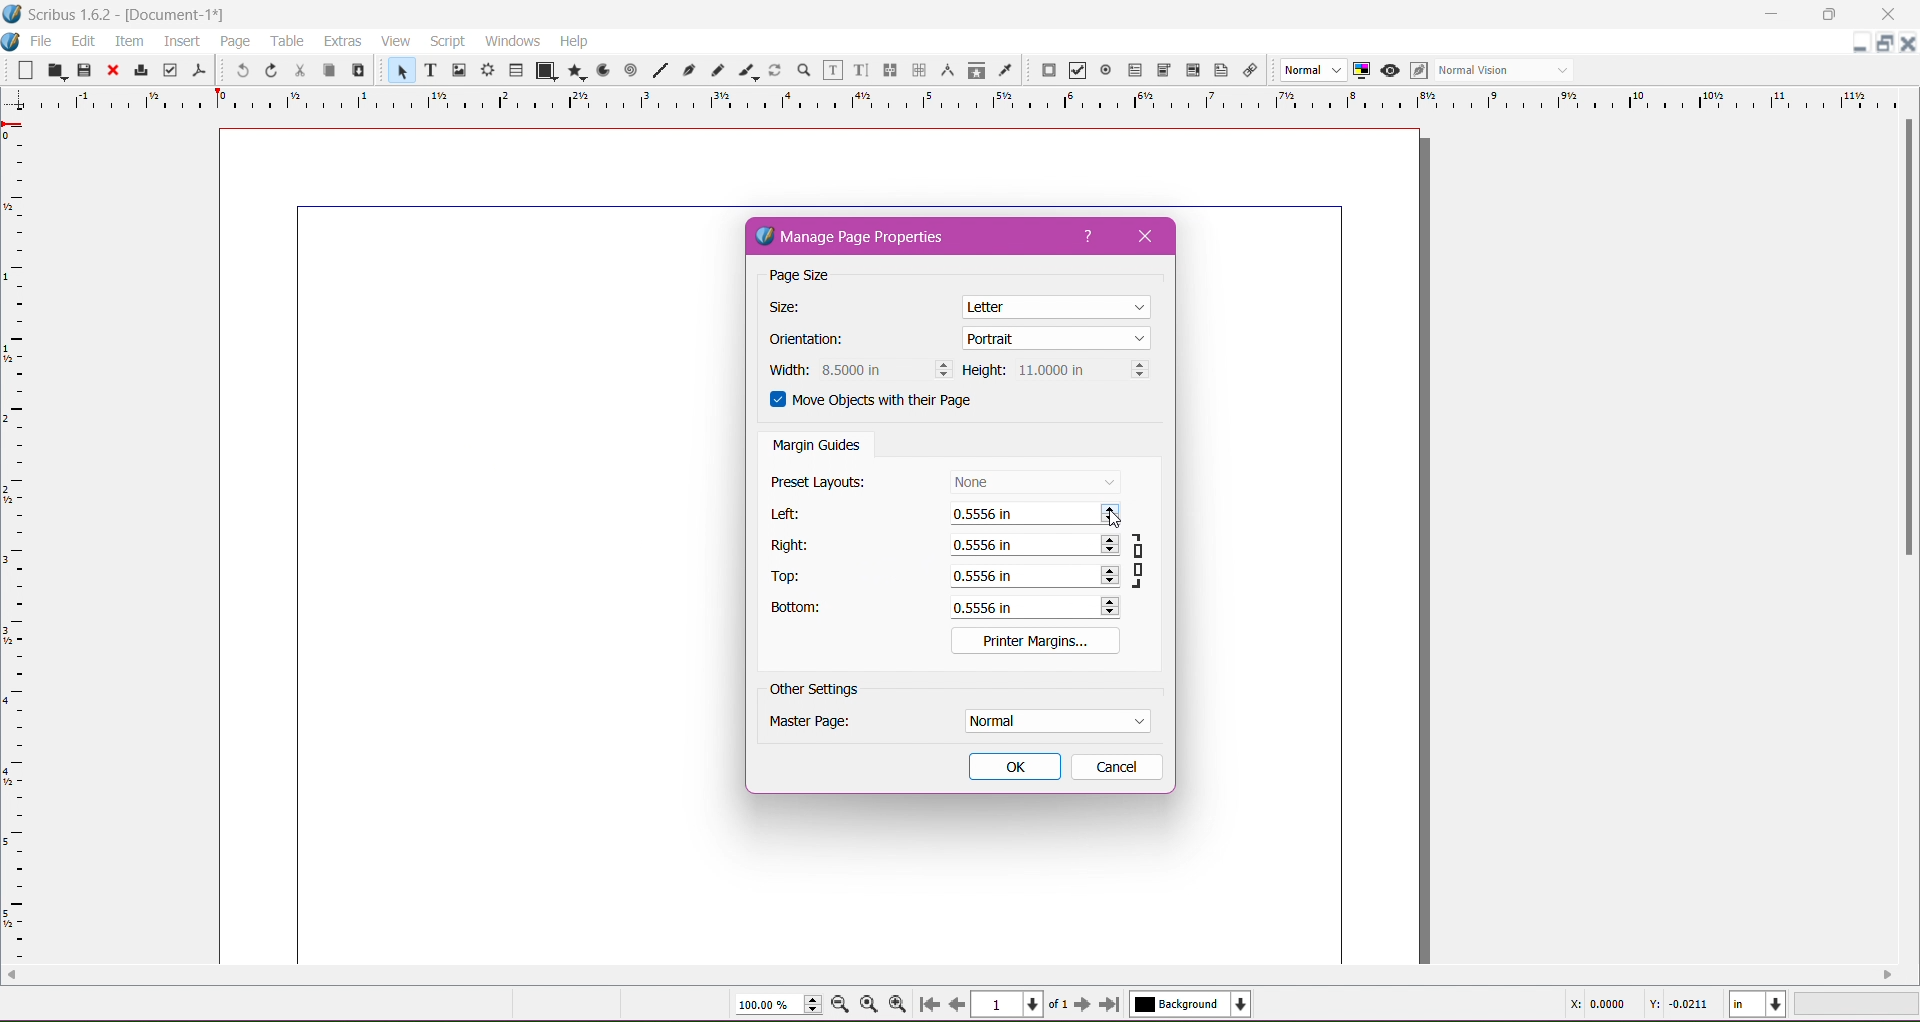 This screenshot has width=1920, height=1022. Describe the element at coordinates (429, 70) in the screenshot. I see `Text Frame` at that location.